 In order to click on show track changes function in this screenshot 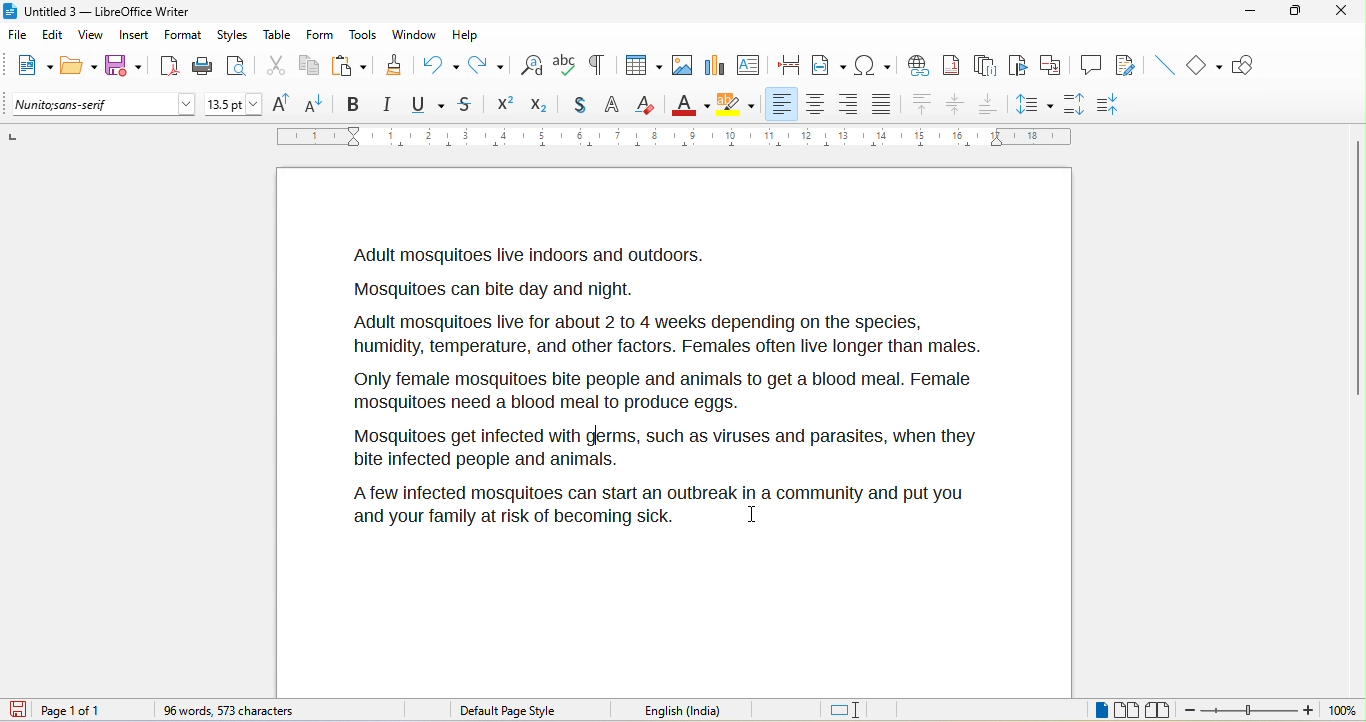, I will do `click(1127, 64)`.